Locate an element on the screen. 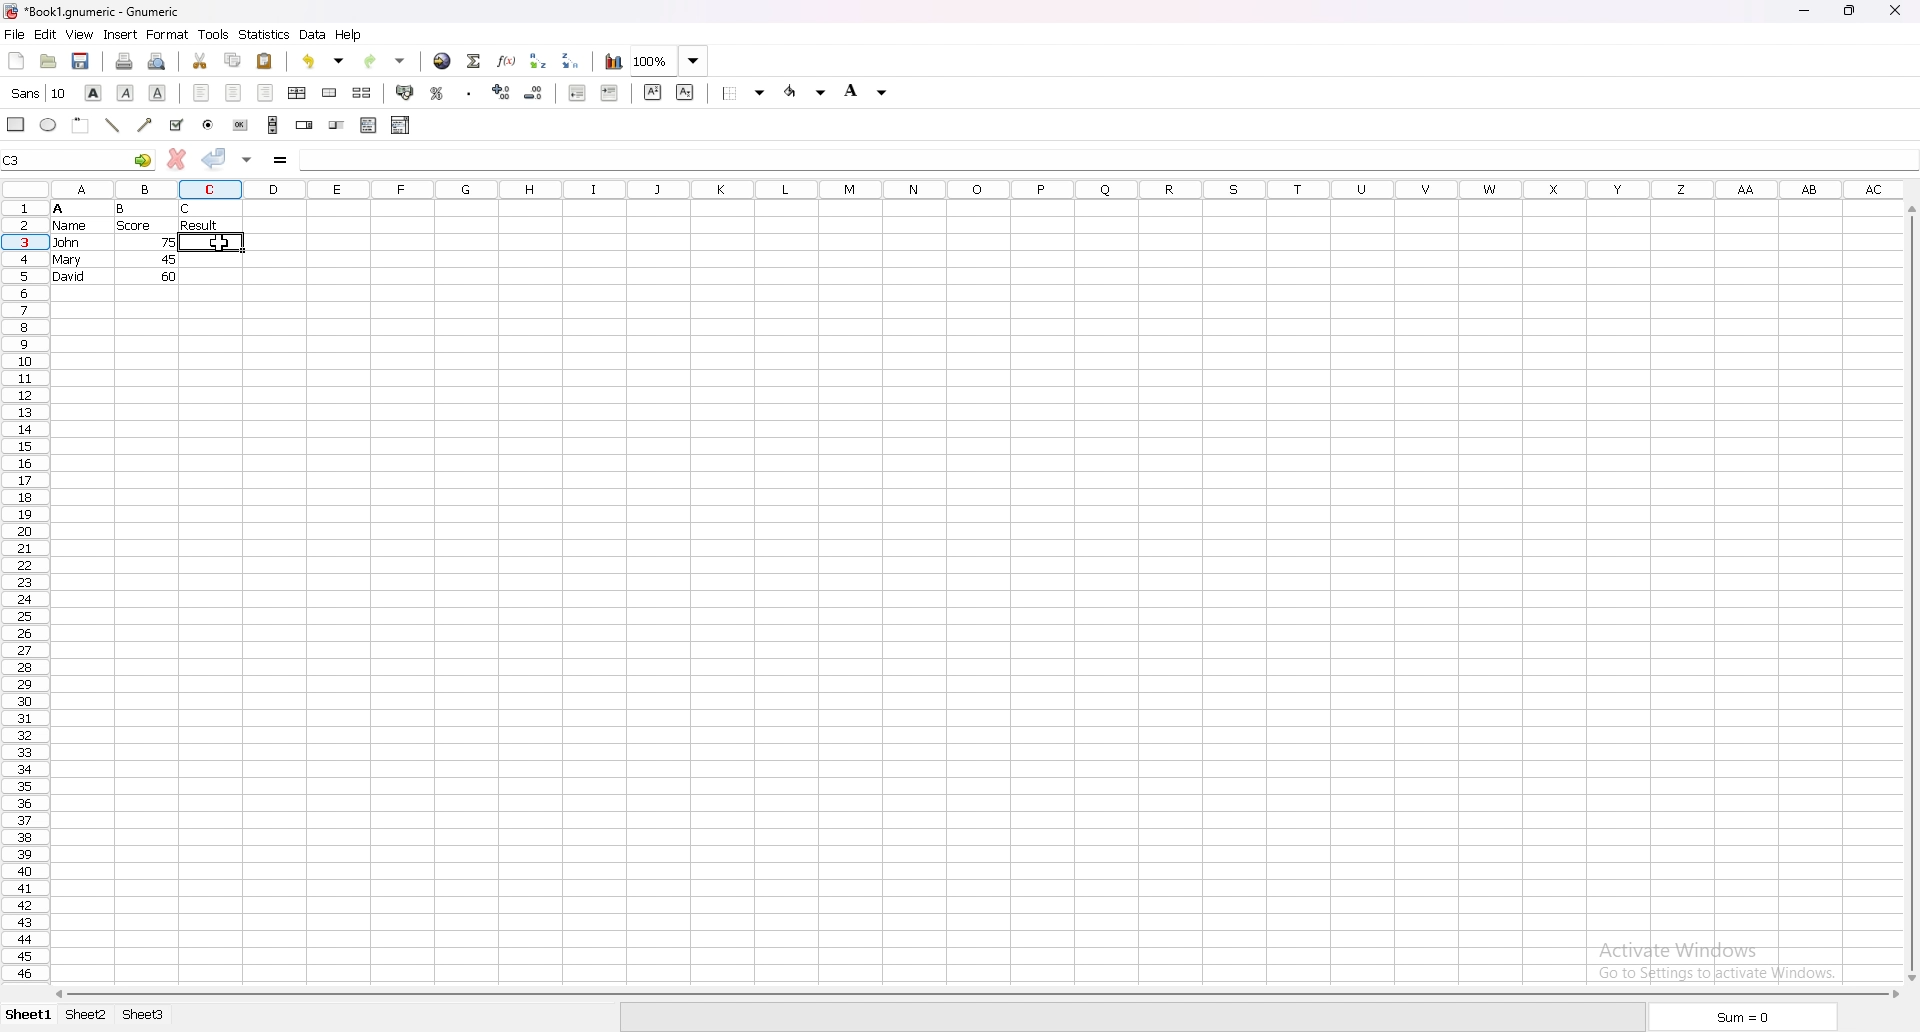 This screenshot has height=1032, width=1920. redo is located at coordinates (385, 62).